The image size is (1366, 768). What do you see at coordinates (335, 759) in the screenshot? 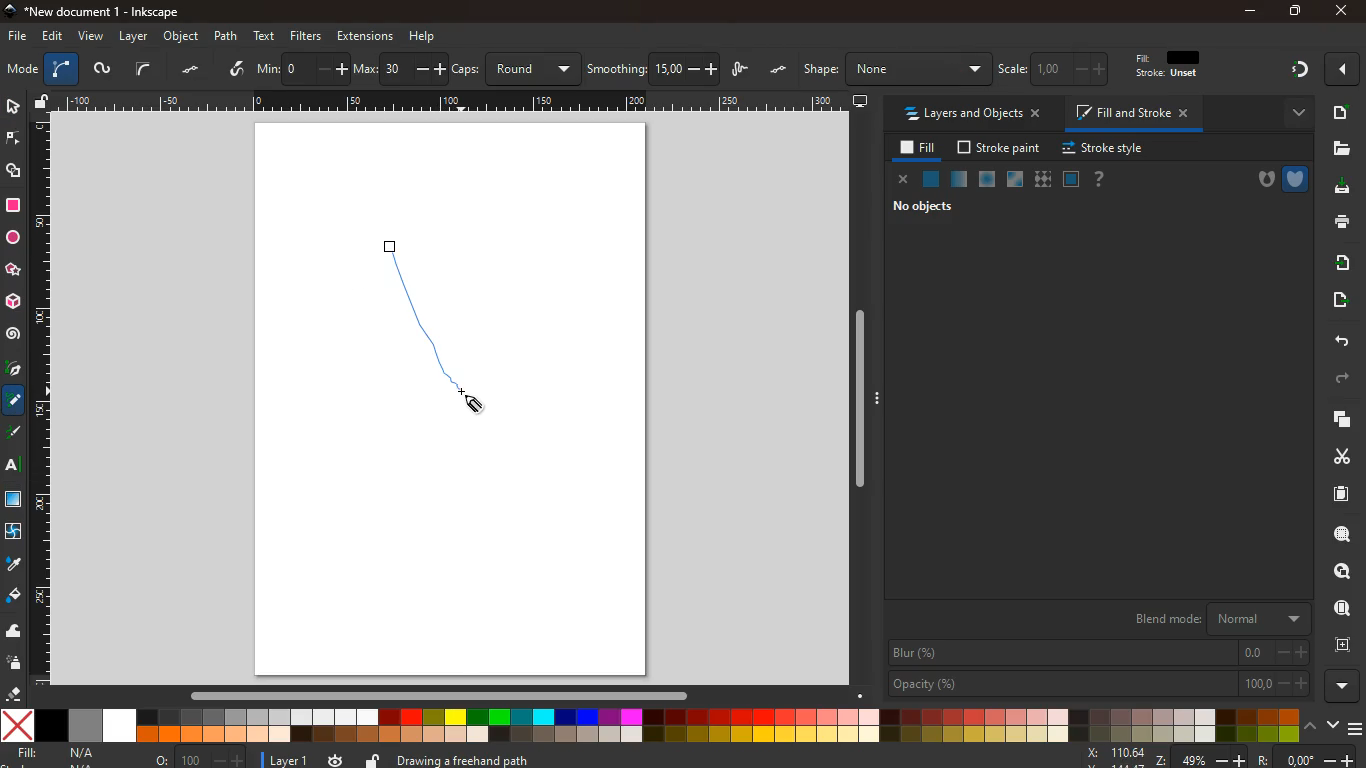
I see `time` at bounding box center [335, 759].